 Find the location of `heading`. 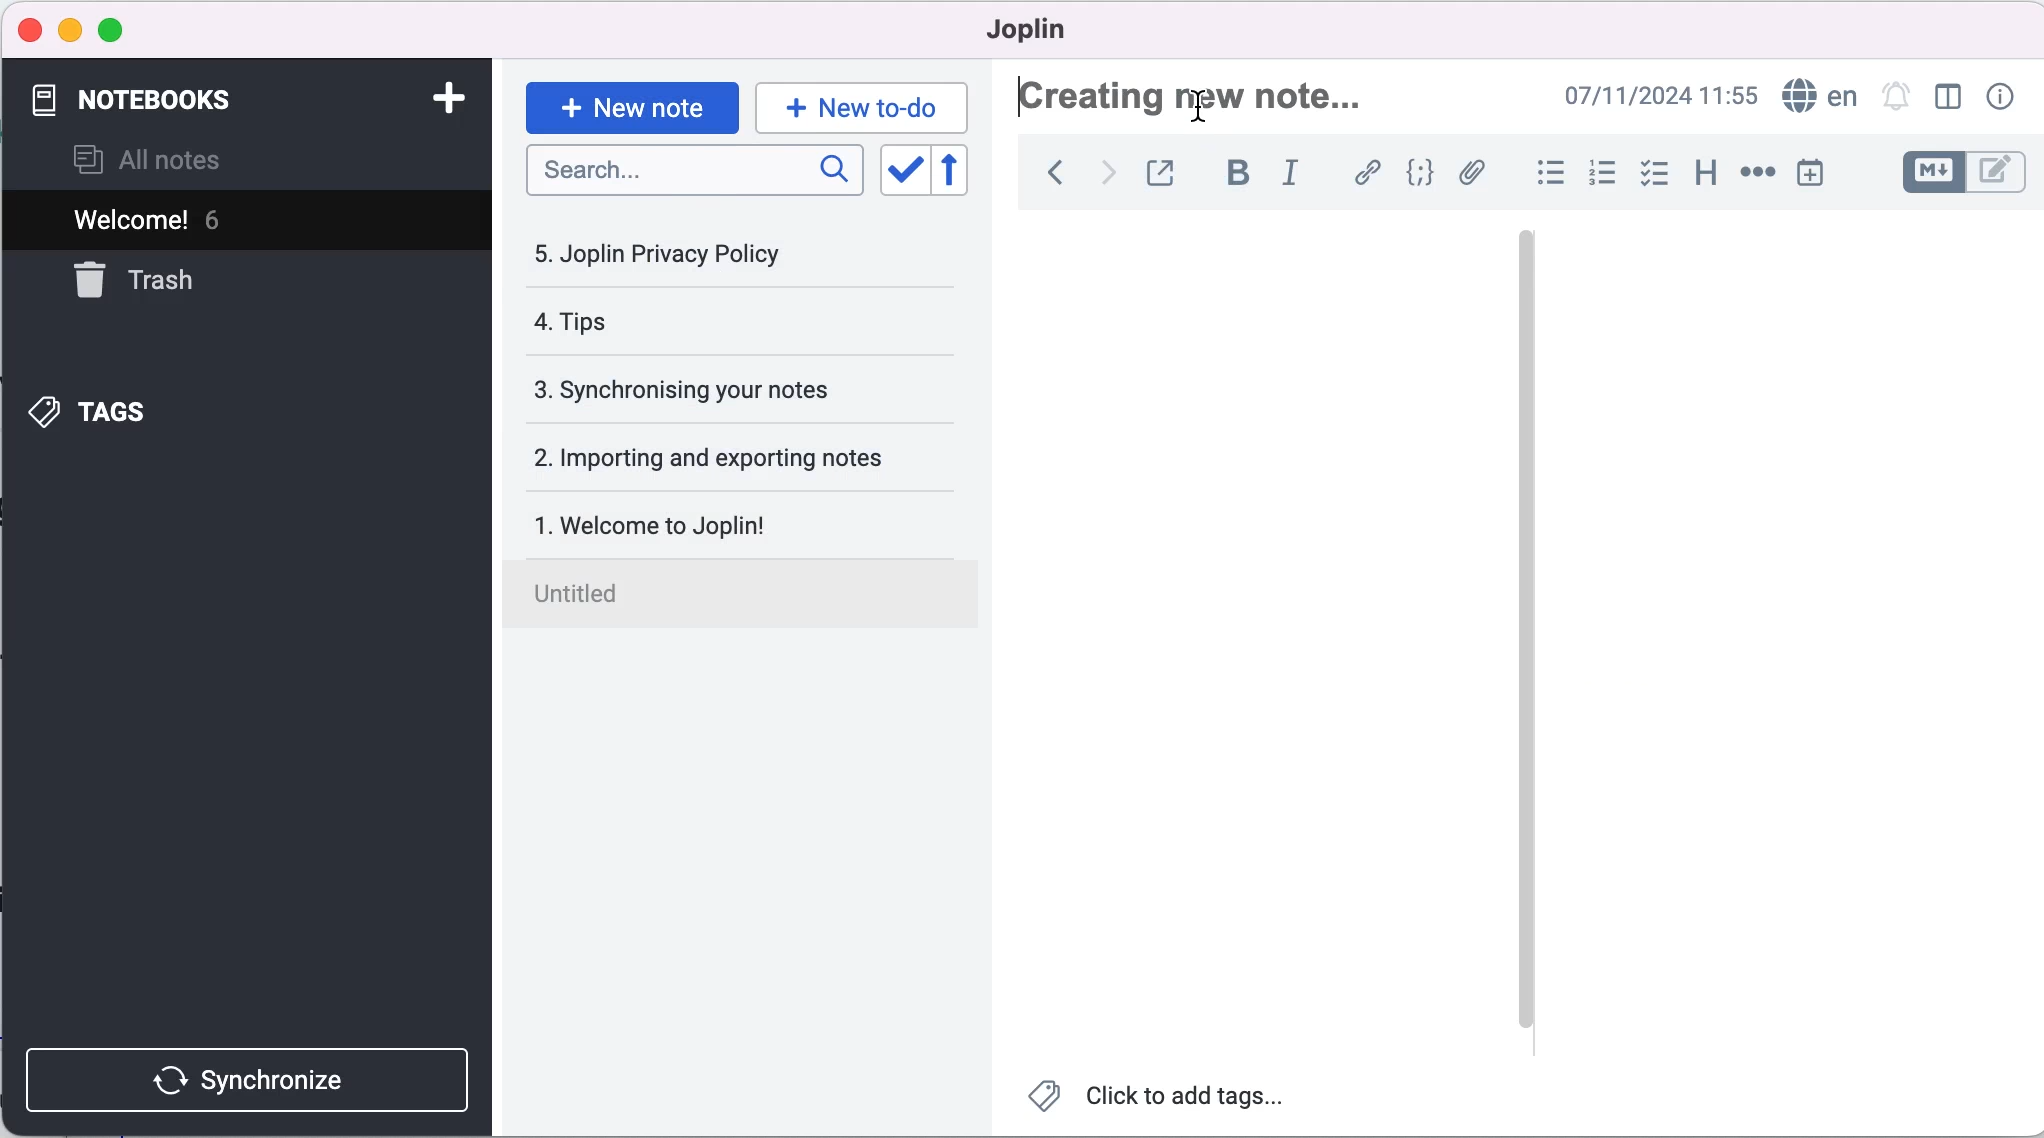

heading is located at coordinates (1699, 175).